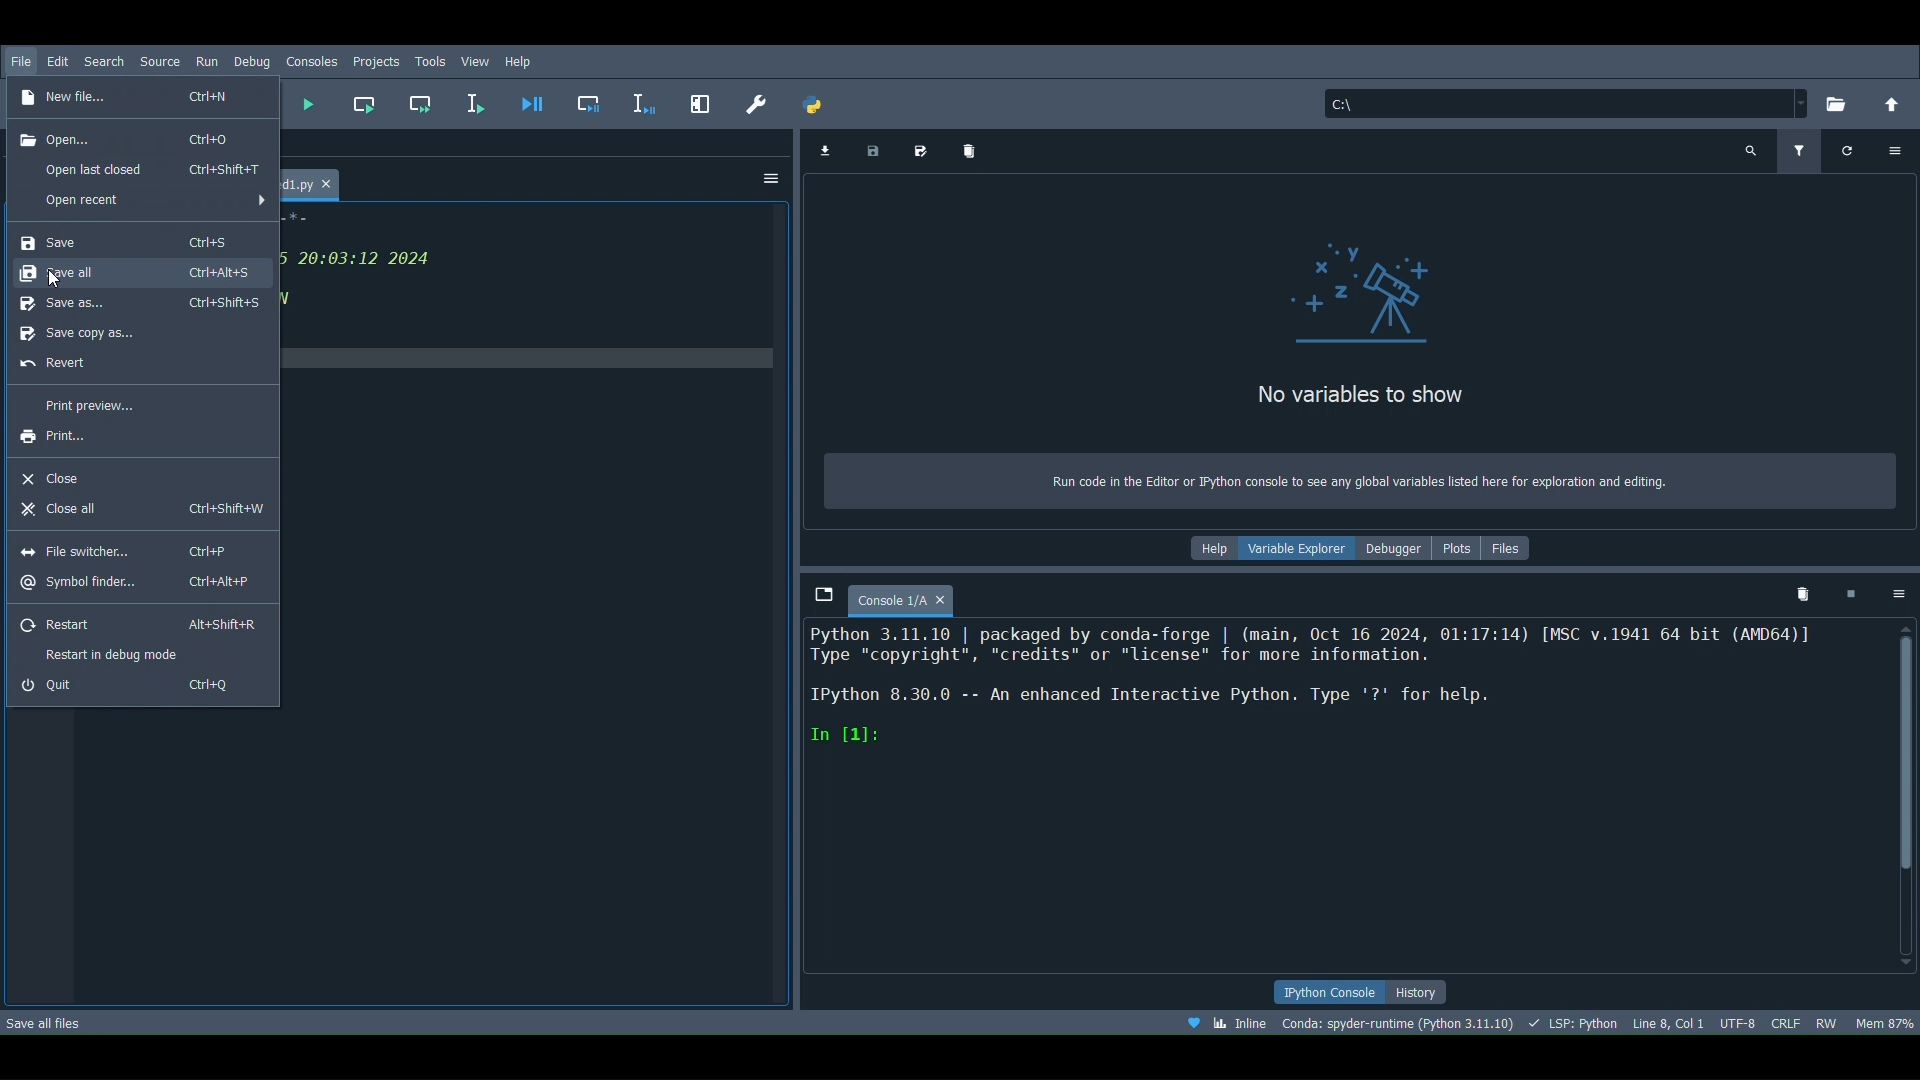  What do you see at coordinates (816, 100) in the screenshot?
I see `PYTHONPATH manager` at bounding box center [816, 100].